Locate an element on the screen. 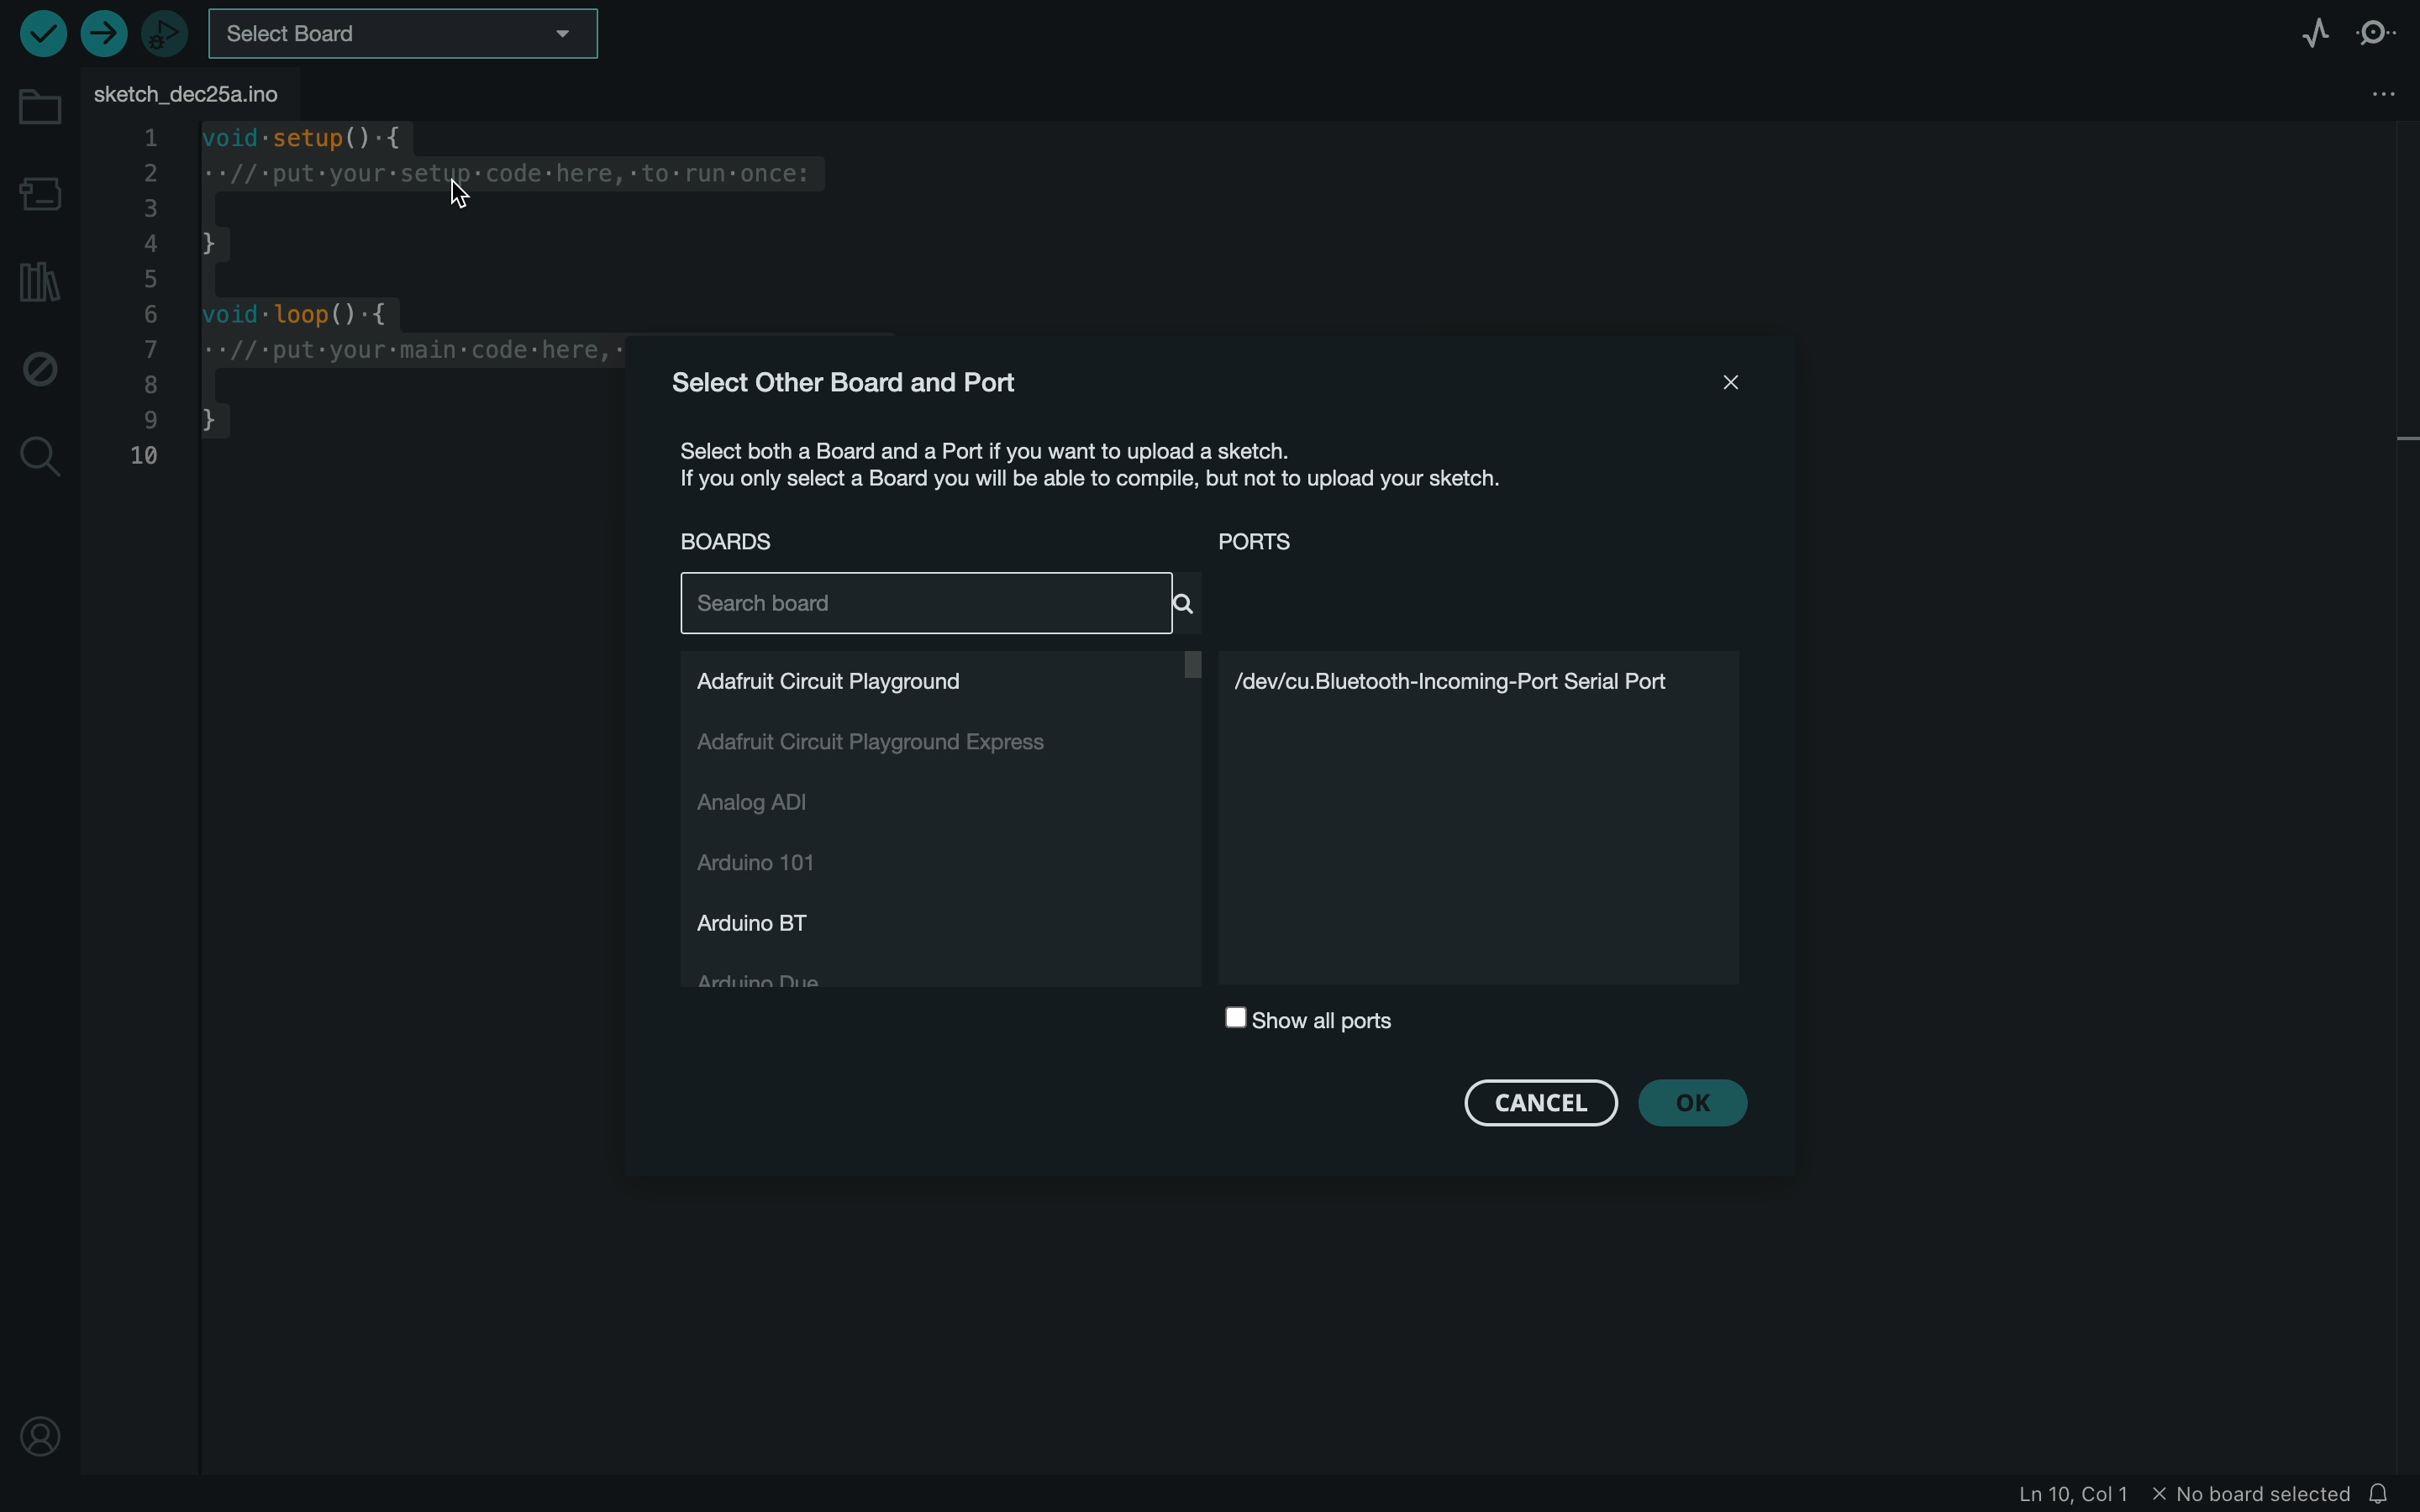 This screenshot has height=1512, width=2420. debug is located at coordinates (40, 364).